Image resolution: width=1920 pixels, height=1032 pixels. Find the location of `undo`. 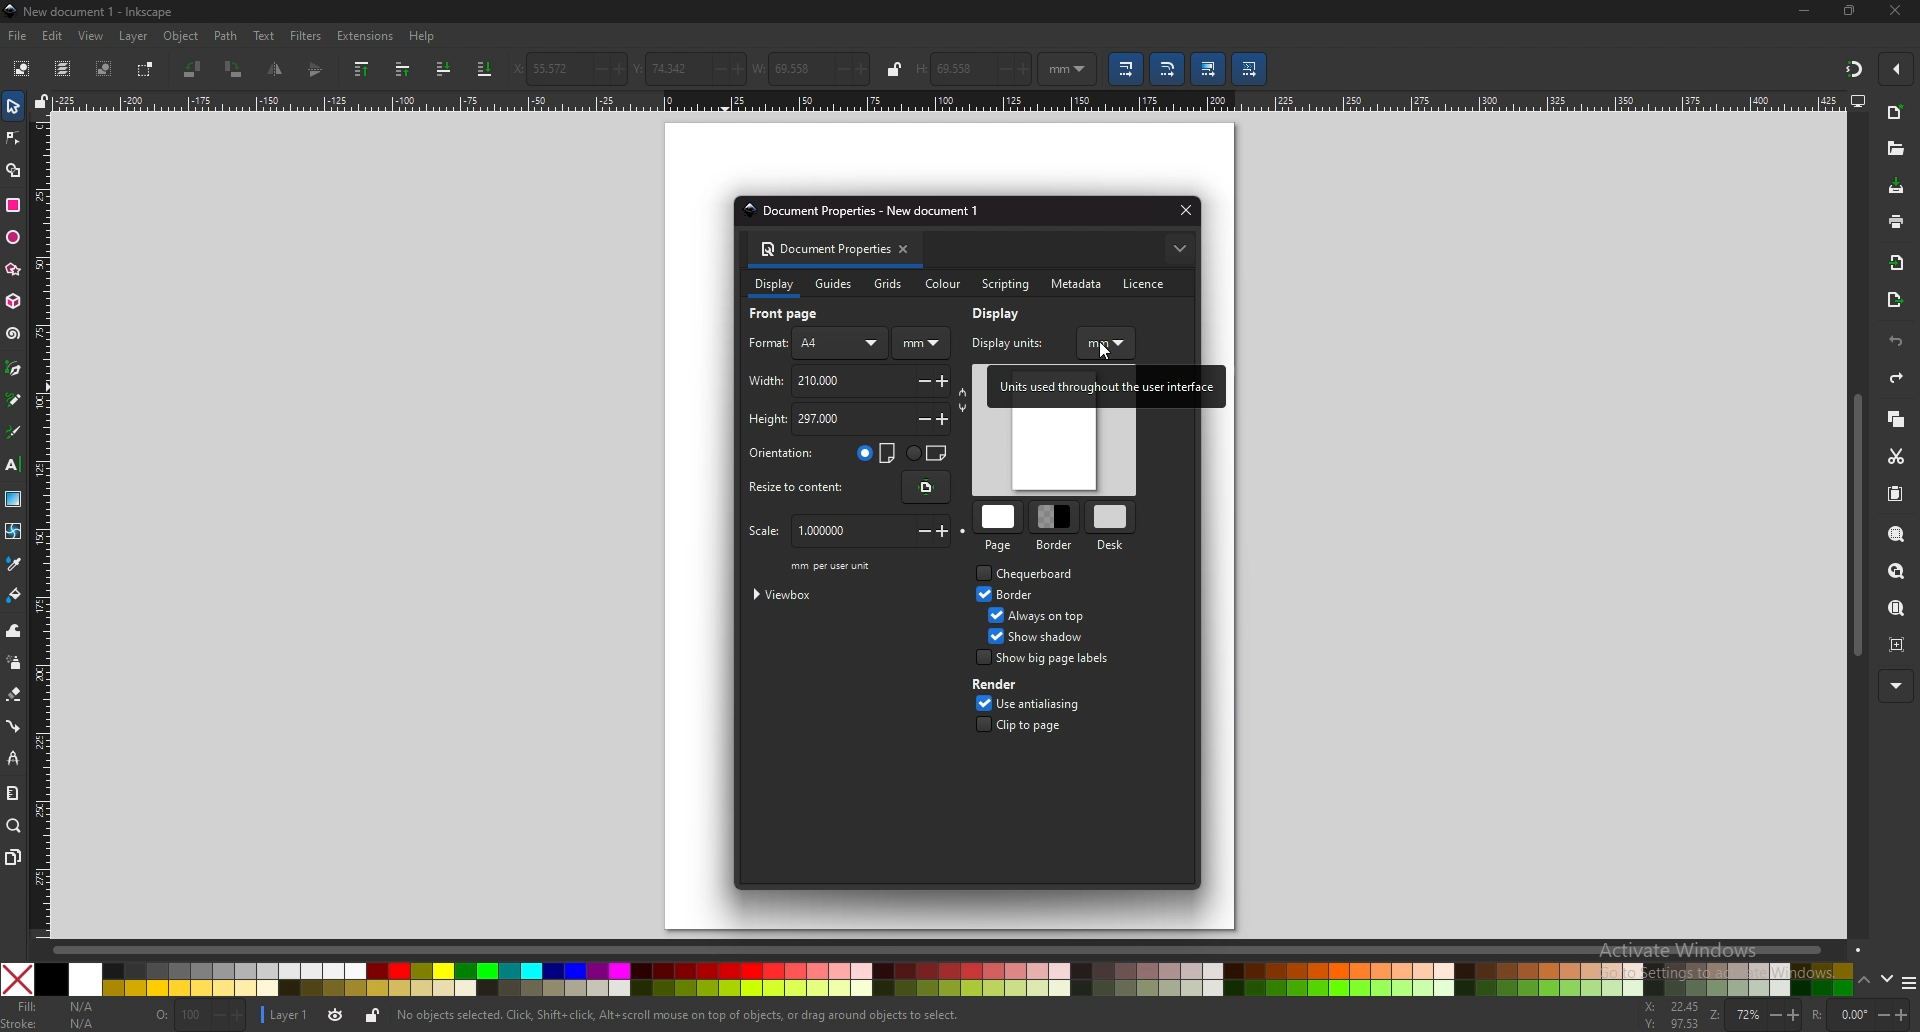

undo is located at coordinates (1897, 341).